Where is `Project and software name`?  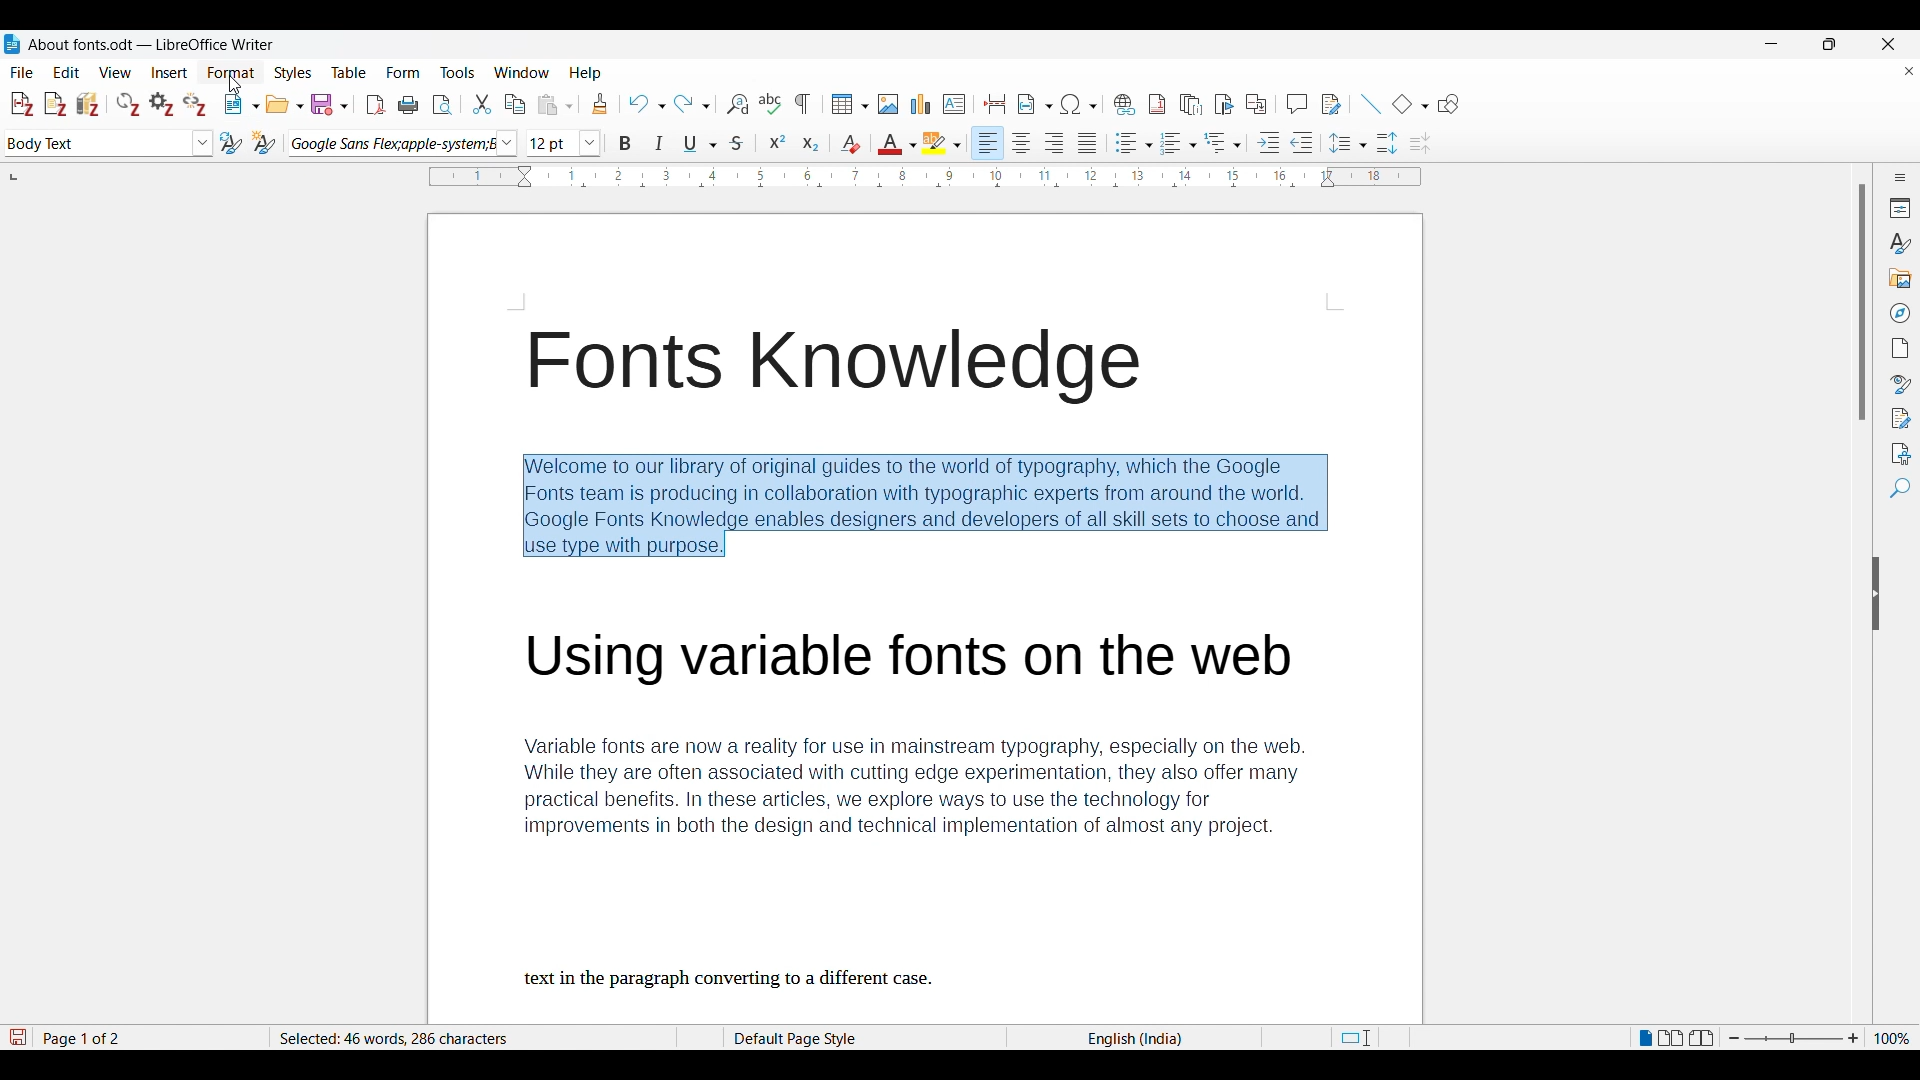 Project and software name is located at coordinates (152, 45).